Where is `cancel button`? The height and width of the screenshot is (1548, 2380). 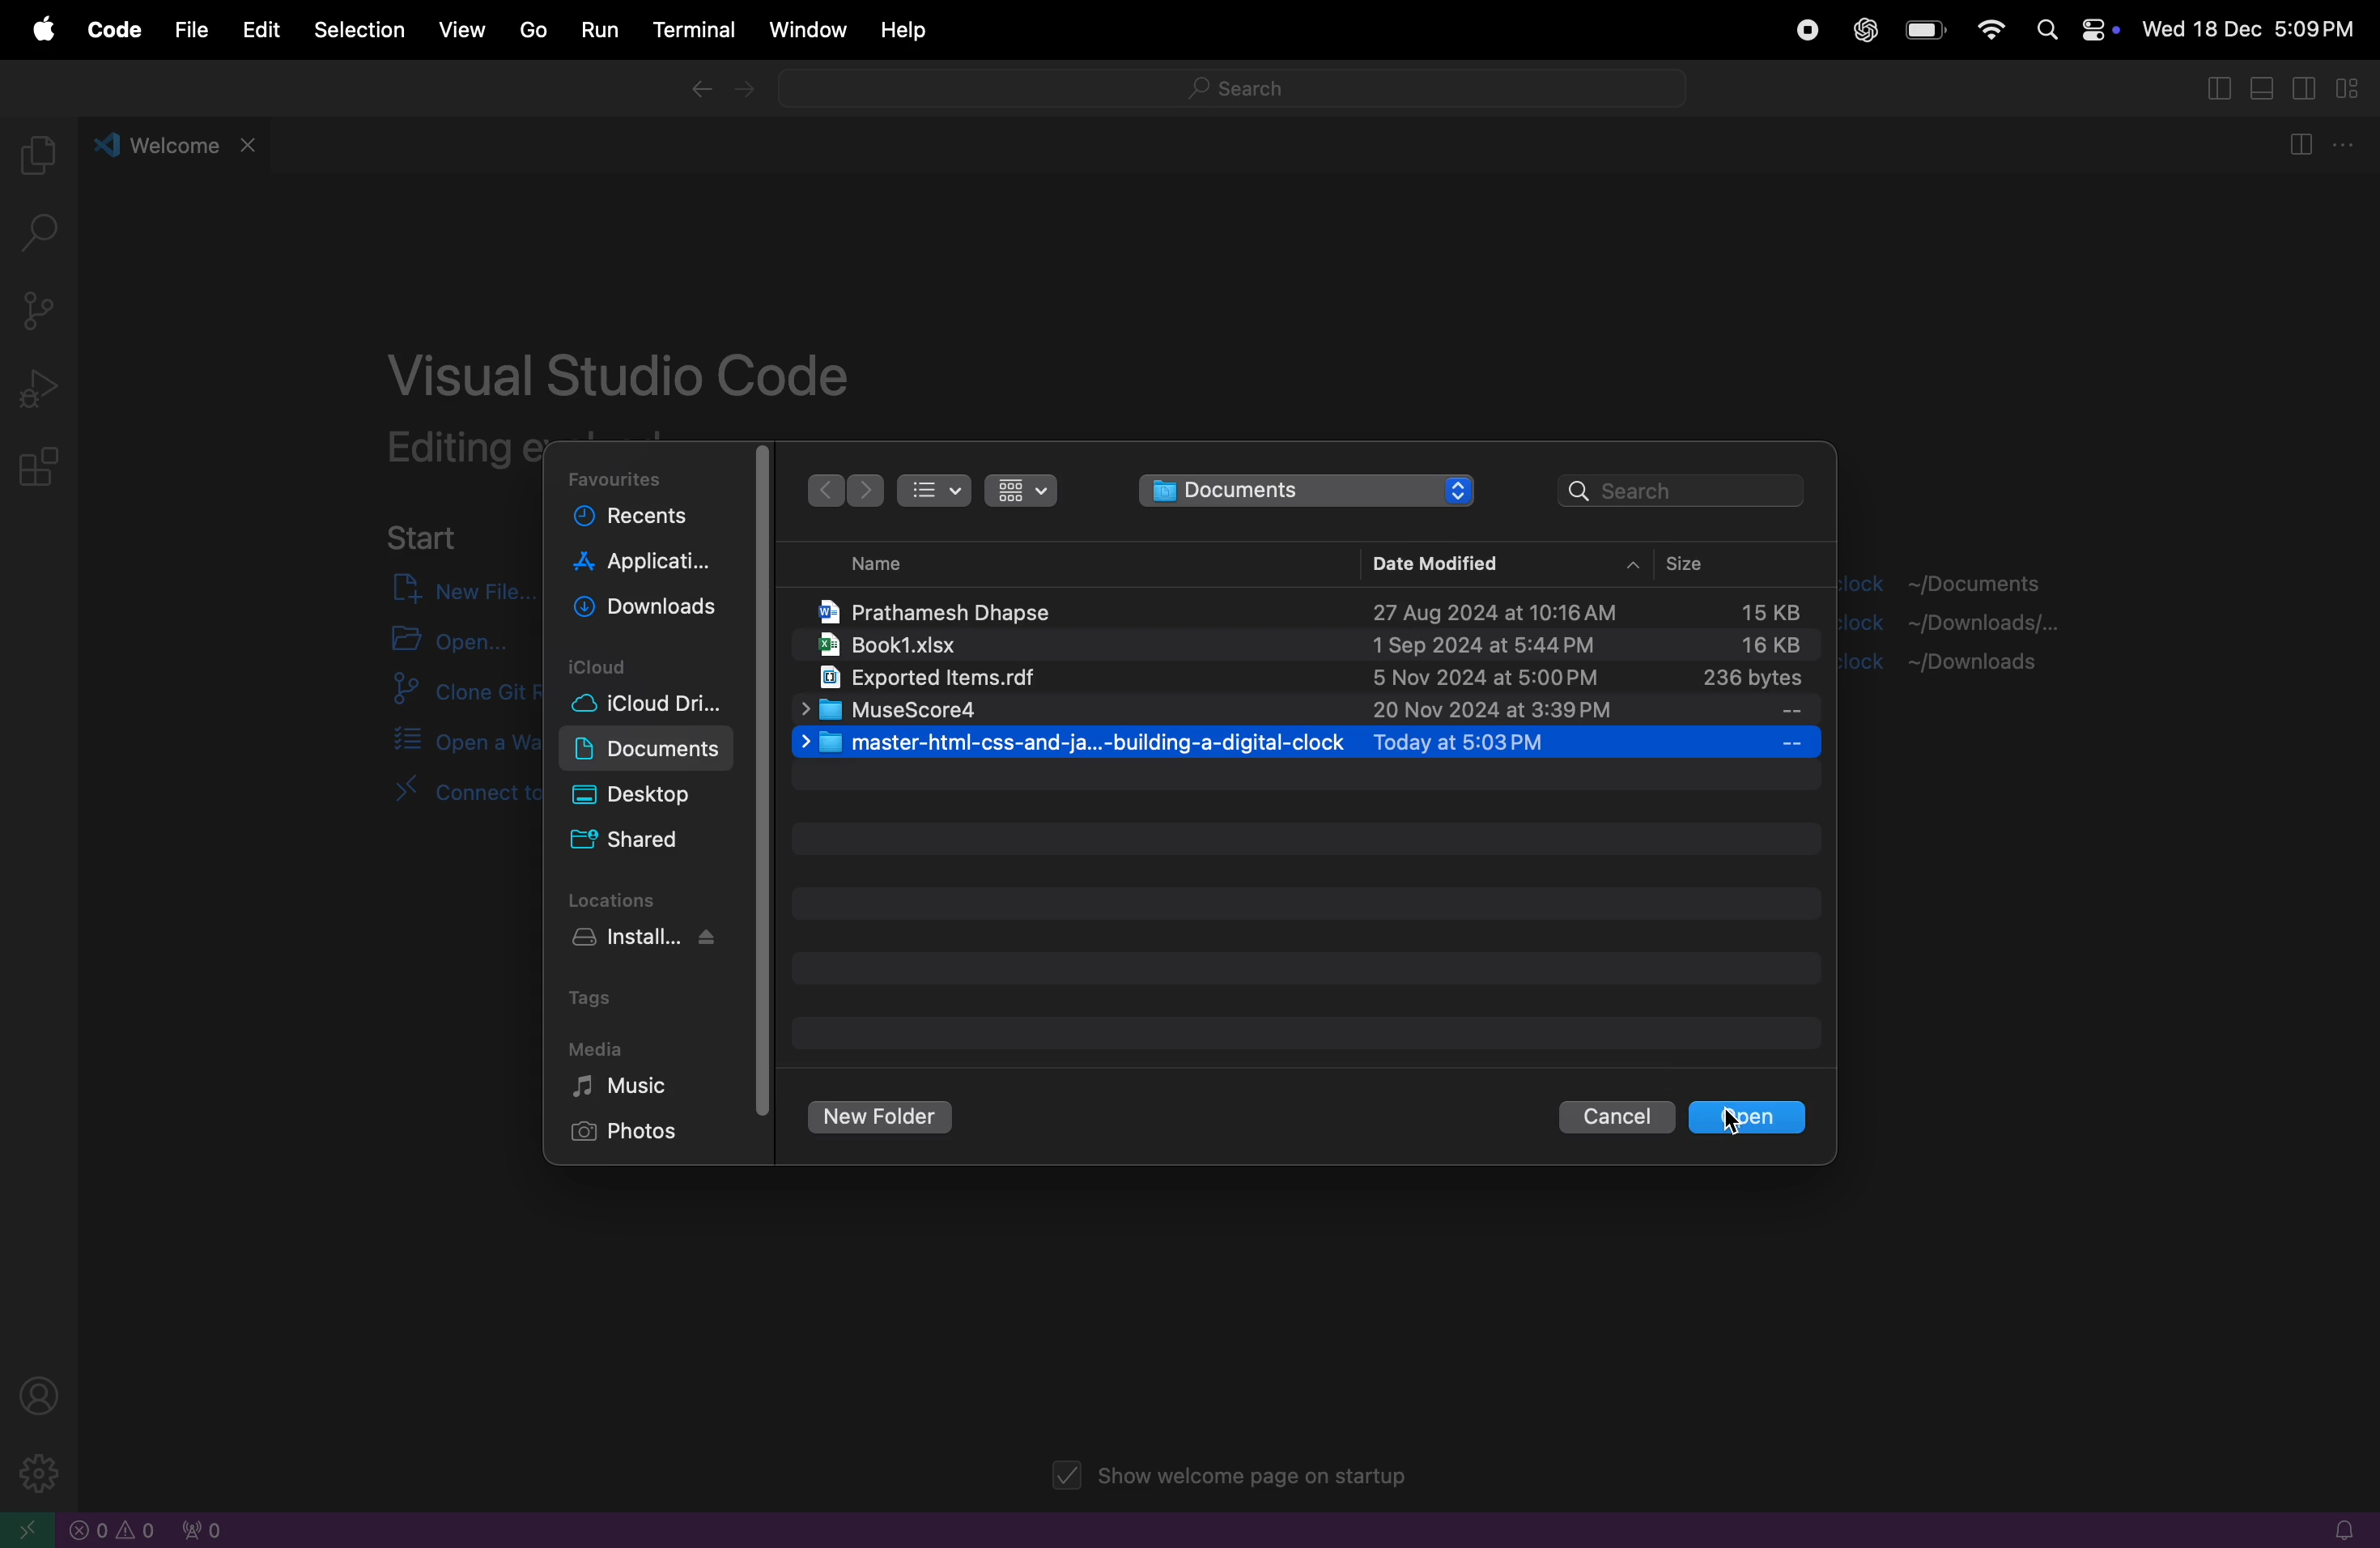
cancel button is located at coordinates (1614, 1118).